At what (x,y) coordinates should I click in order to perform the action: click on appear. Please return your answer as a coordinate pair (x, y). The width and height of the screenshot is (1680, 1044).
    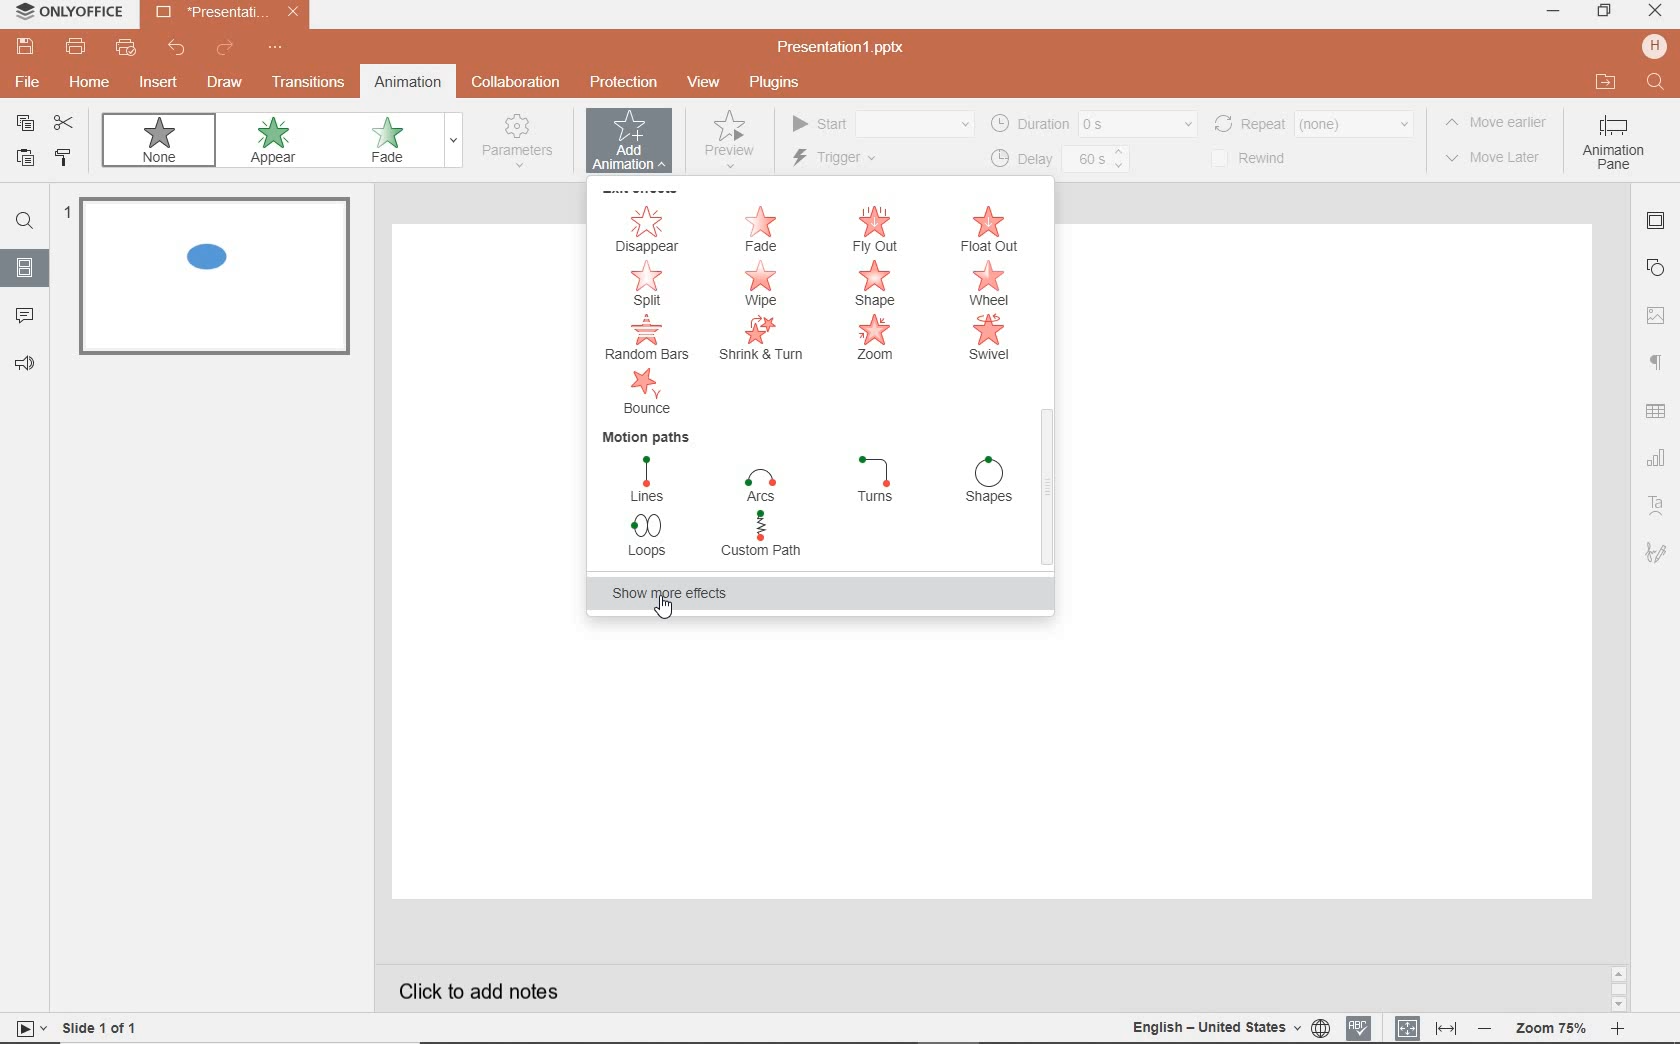
    Looking at the image, I should click on (277, 143).